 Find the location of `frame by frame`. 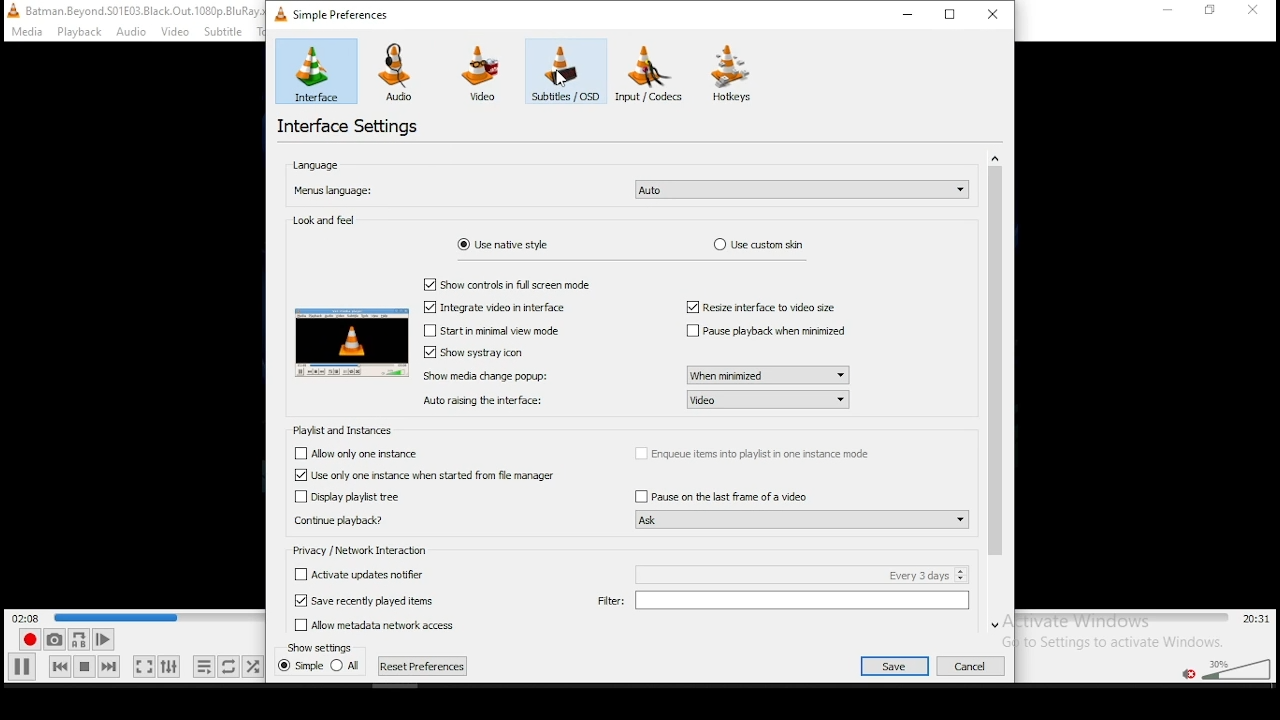

frame by frame is located at coordinates (100, 640).